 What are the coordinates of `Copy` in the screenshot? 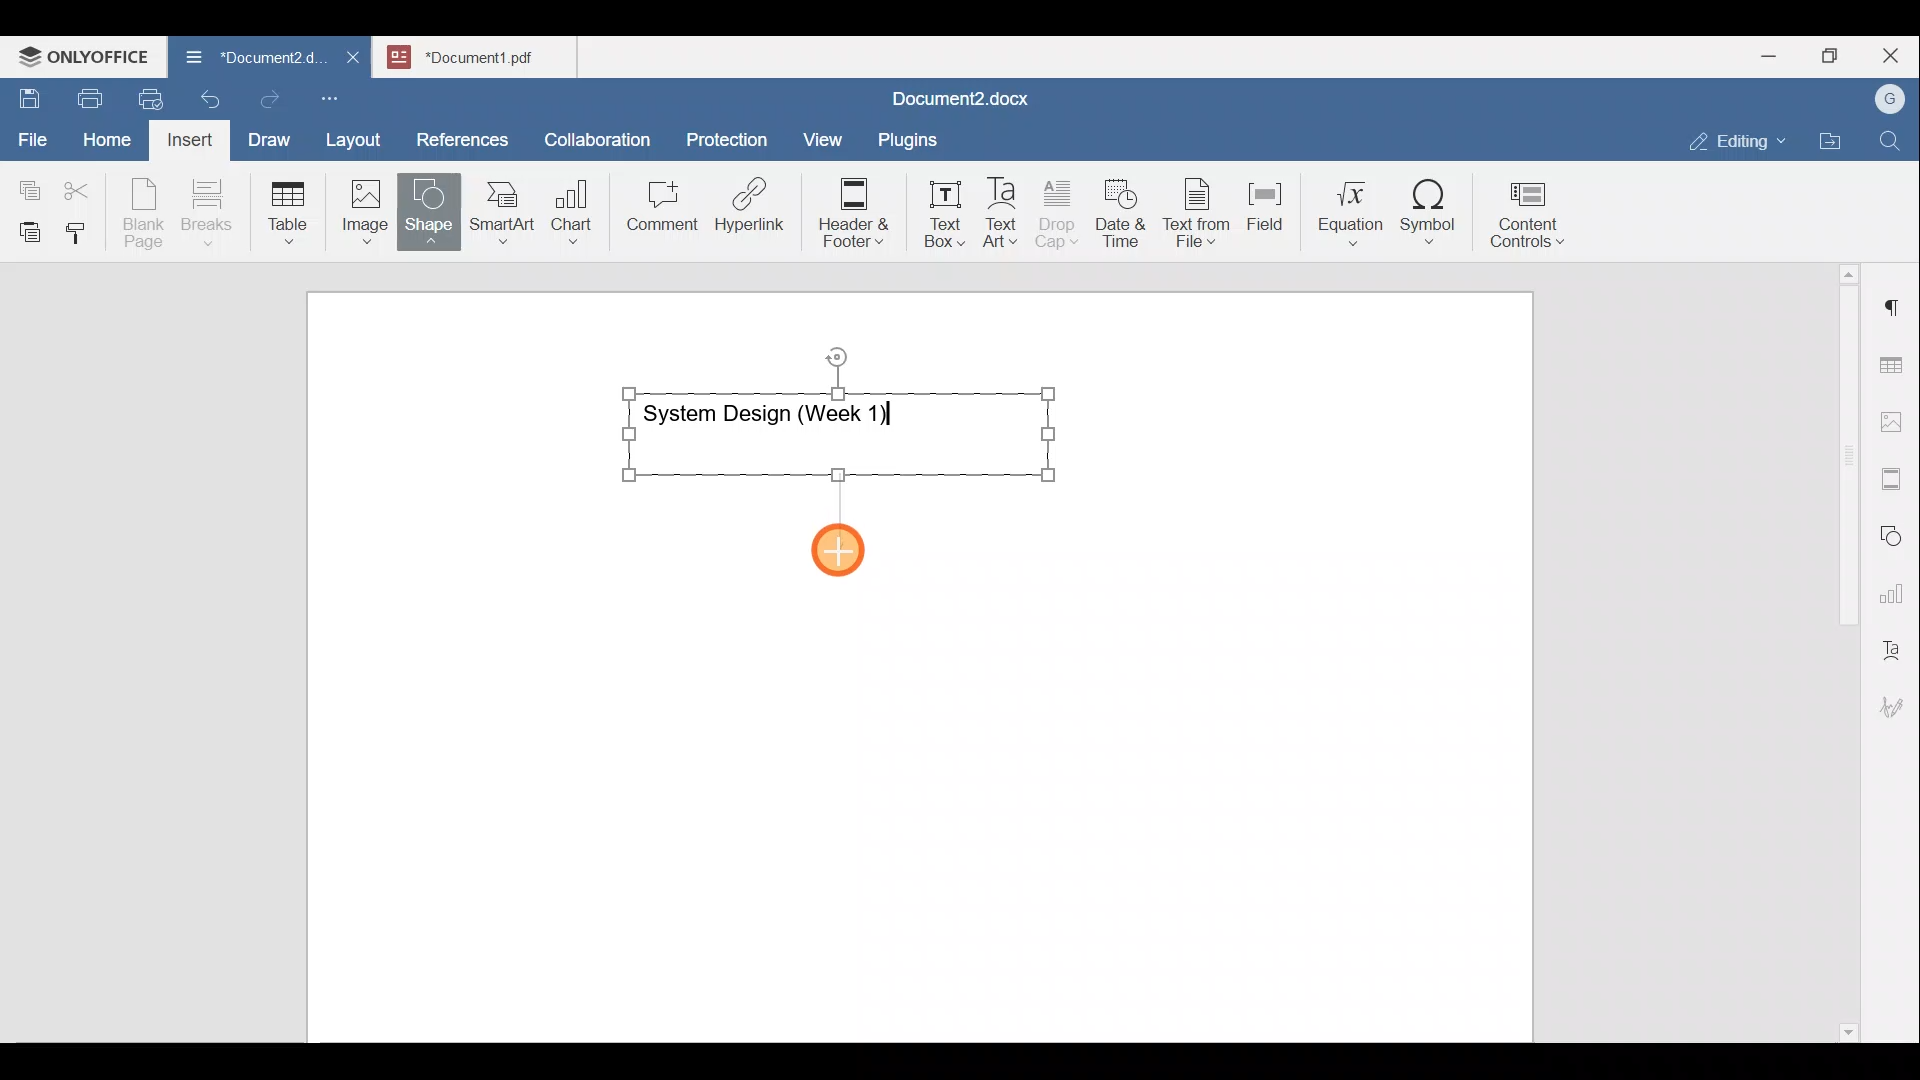 It's located at (26, 184).